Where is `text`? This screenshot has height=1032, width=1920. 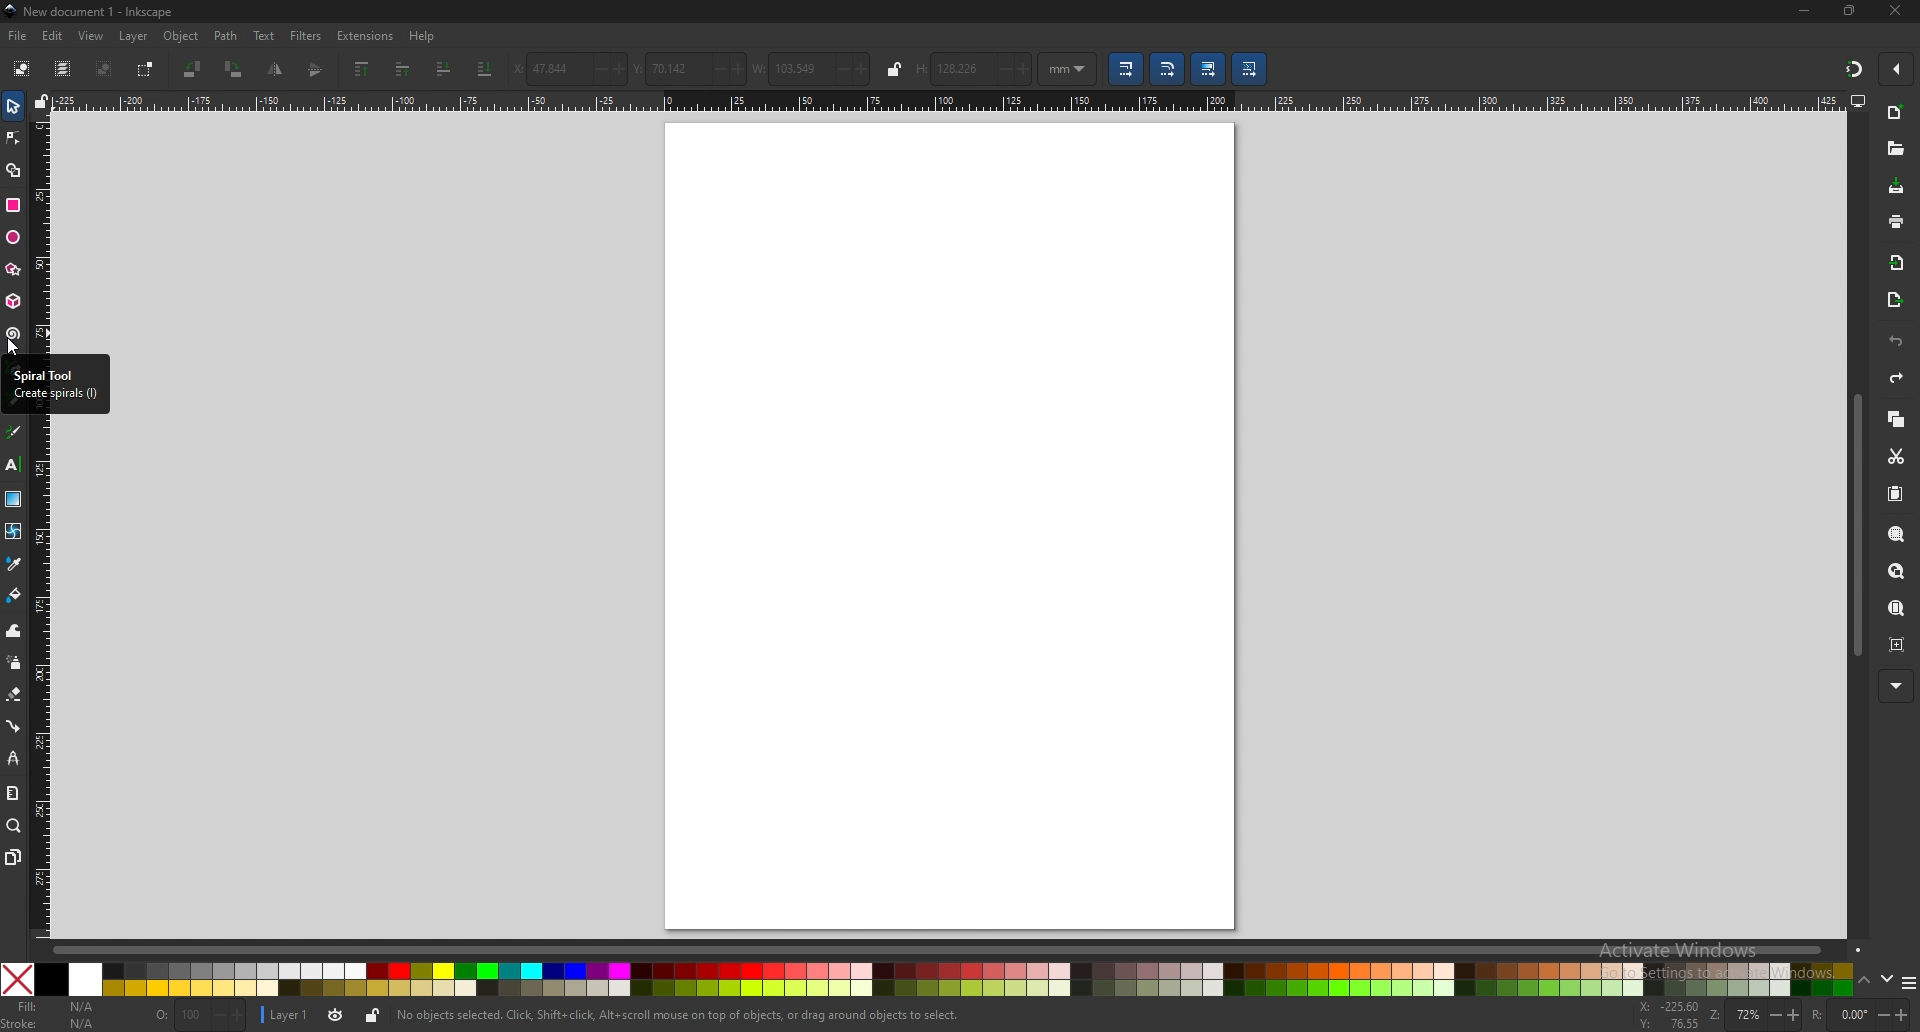
text is located at coordinates (263, 36).